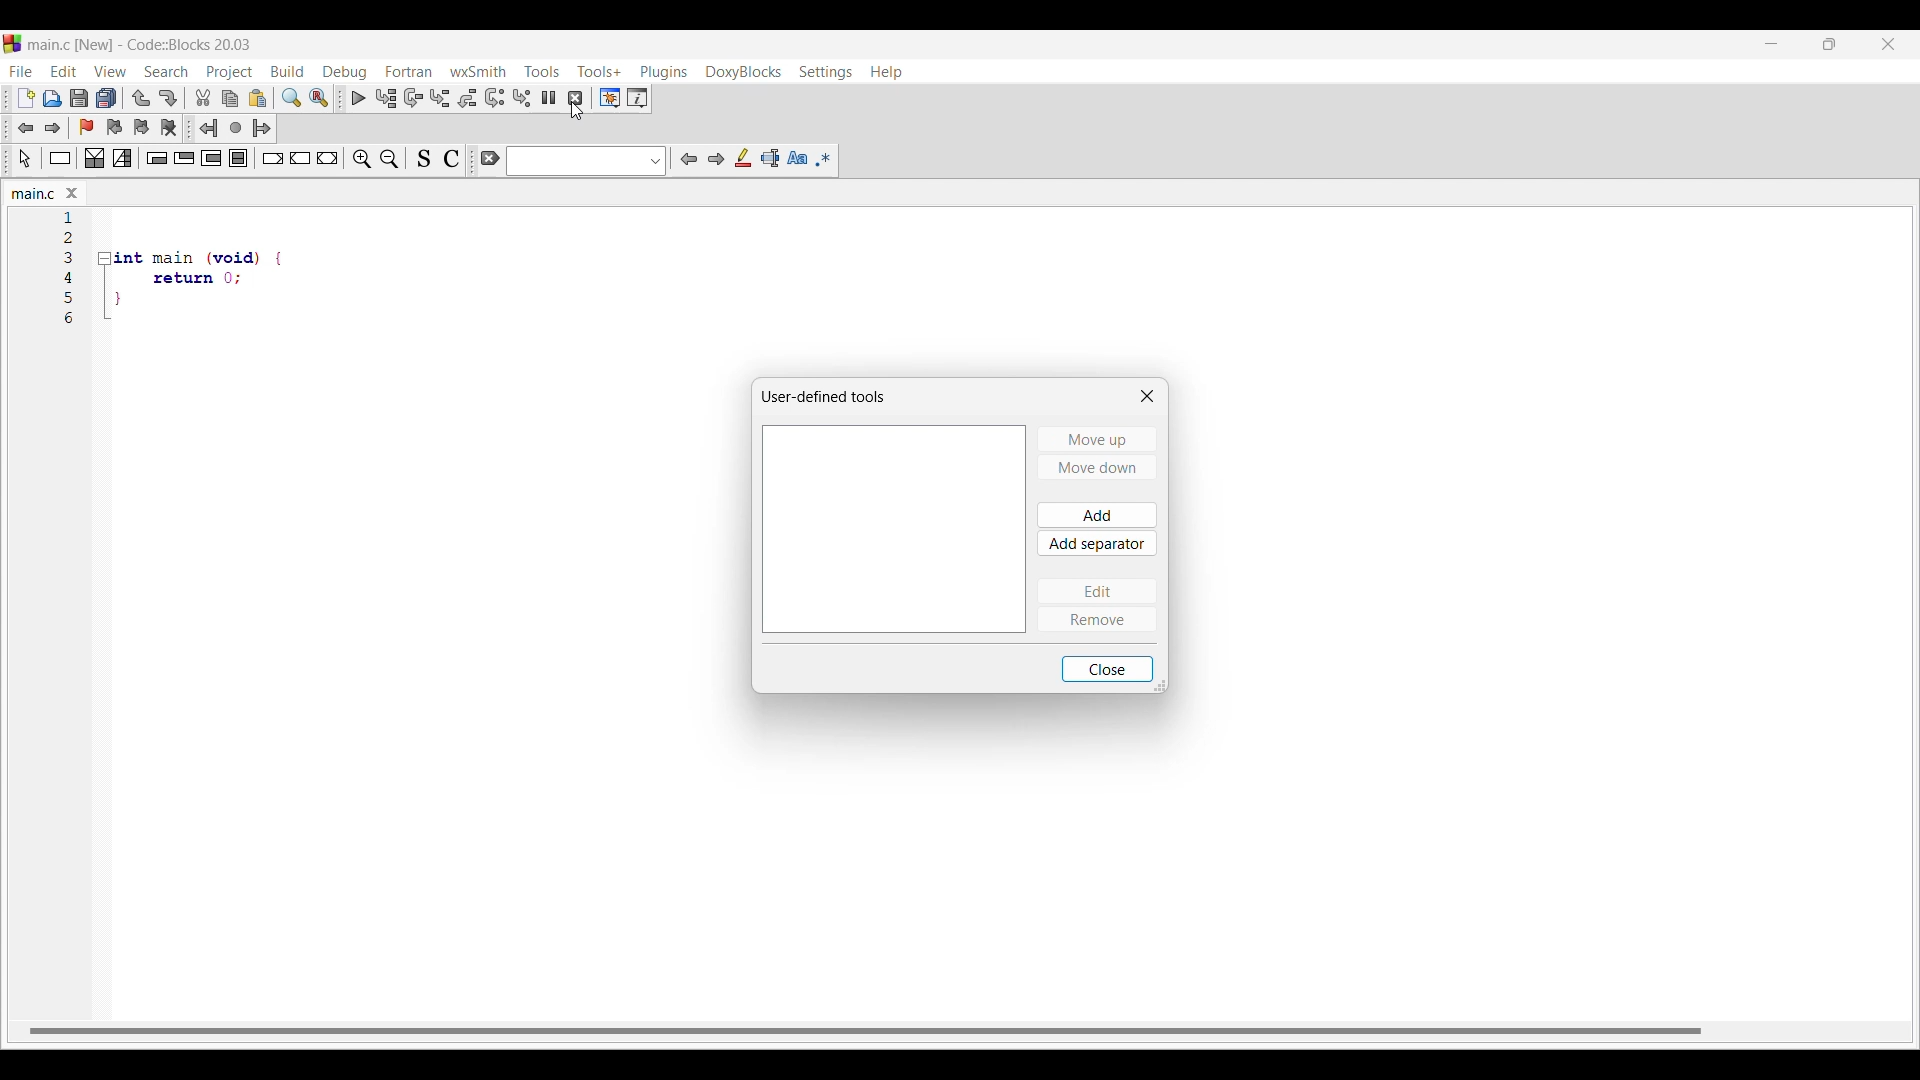 The height and width of the screenshot is (1080, 1920). I want to click on Close window, so click(1148, 396).